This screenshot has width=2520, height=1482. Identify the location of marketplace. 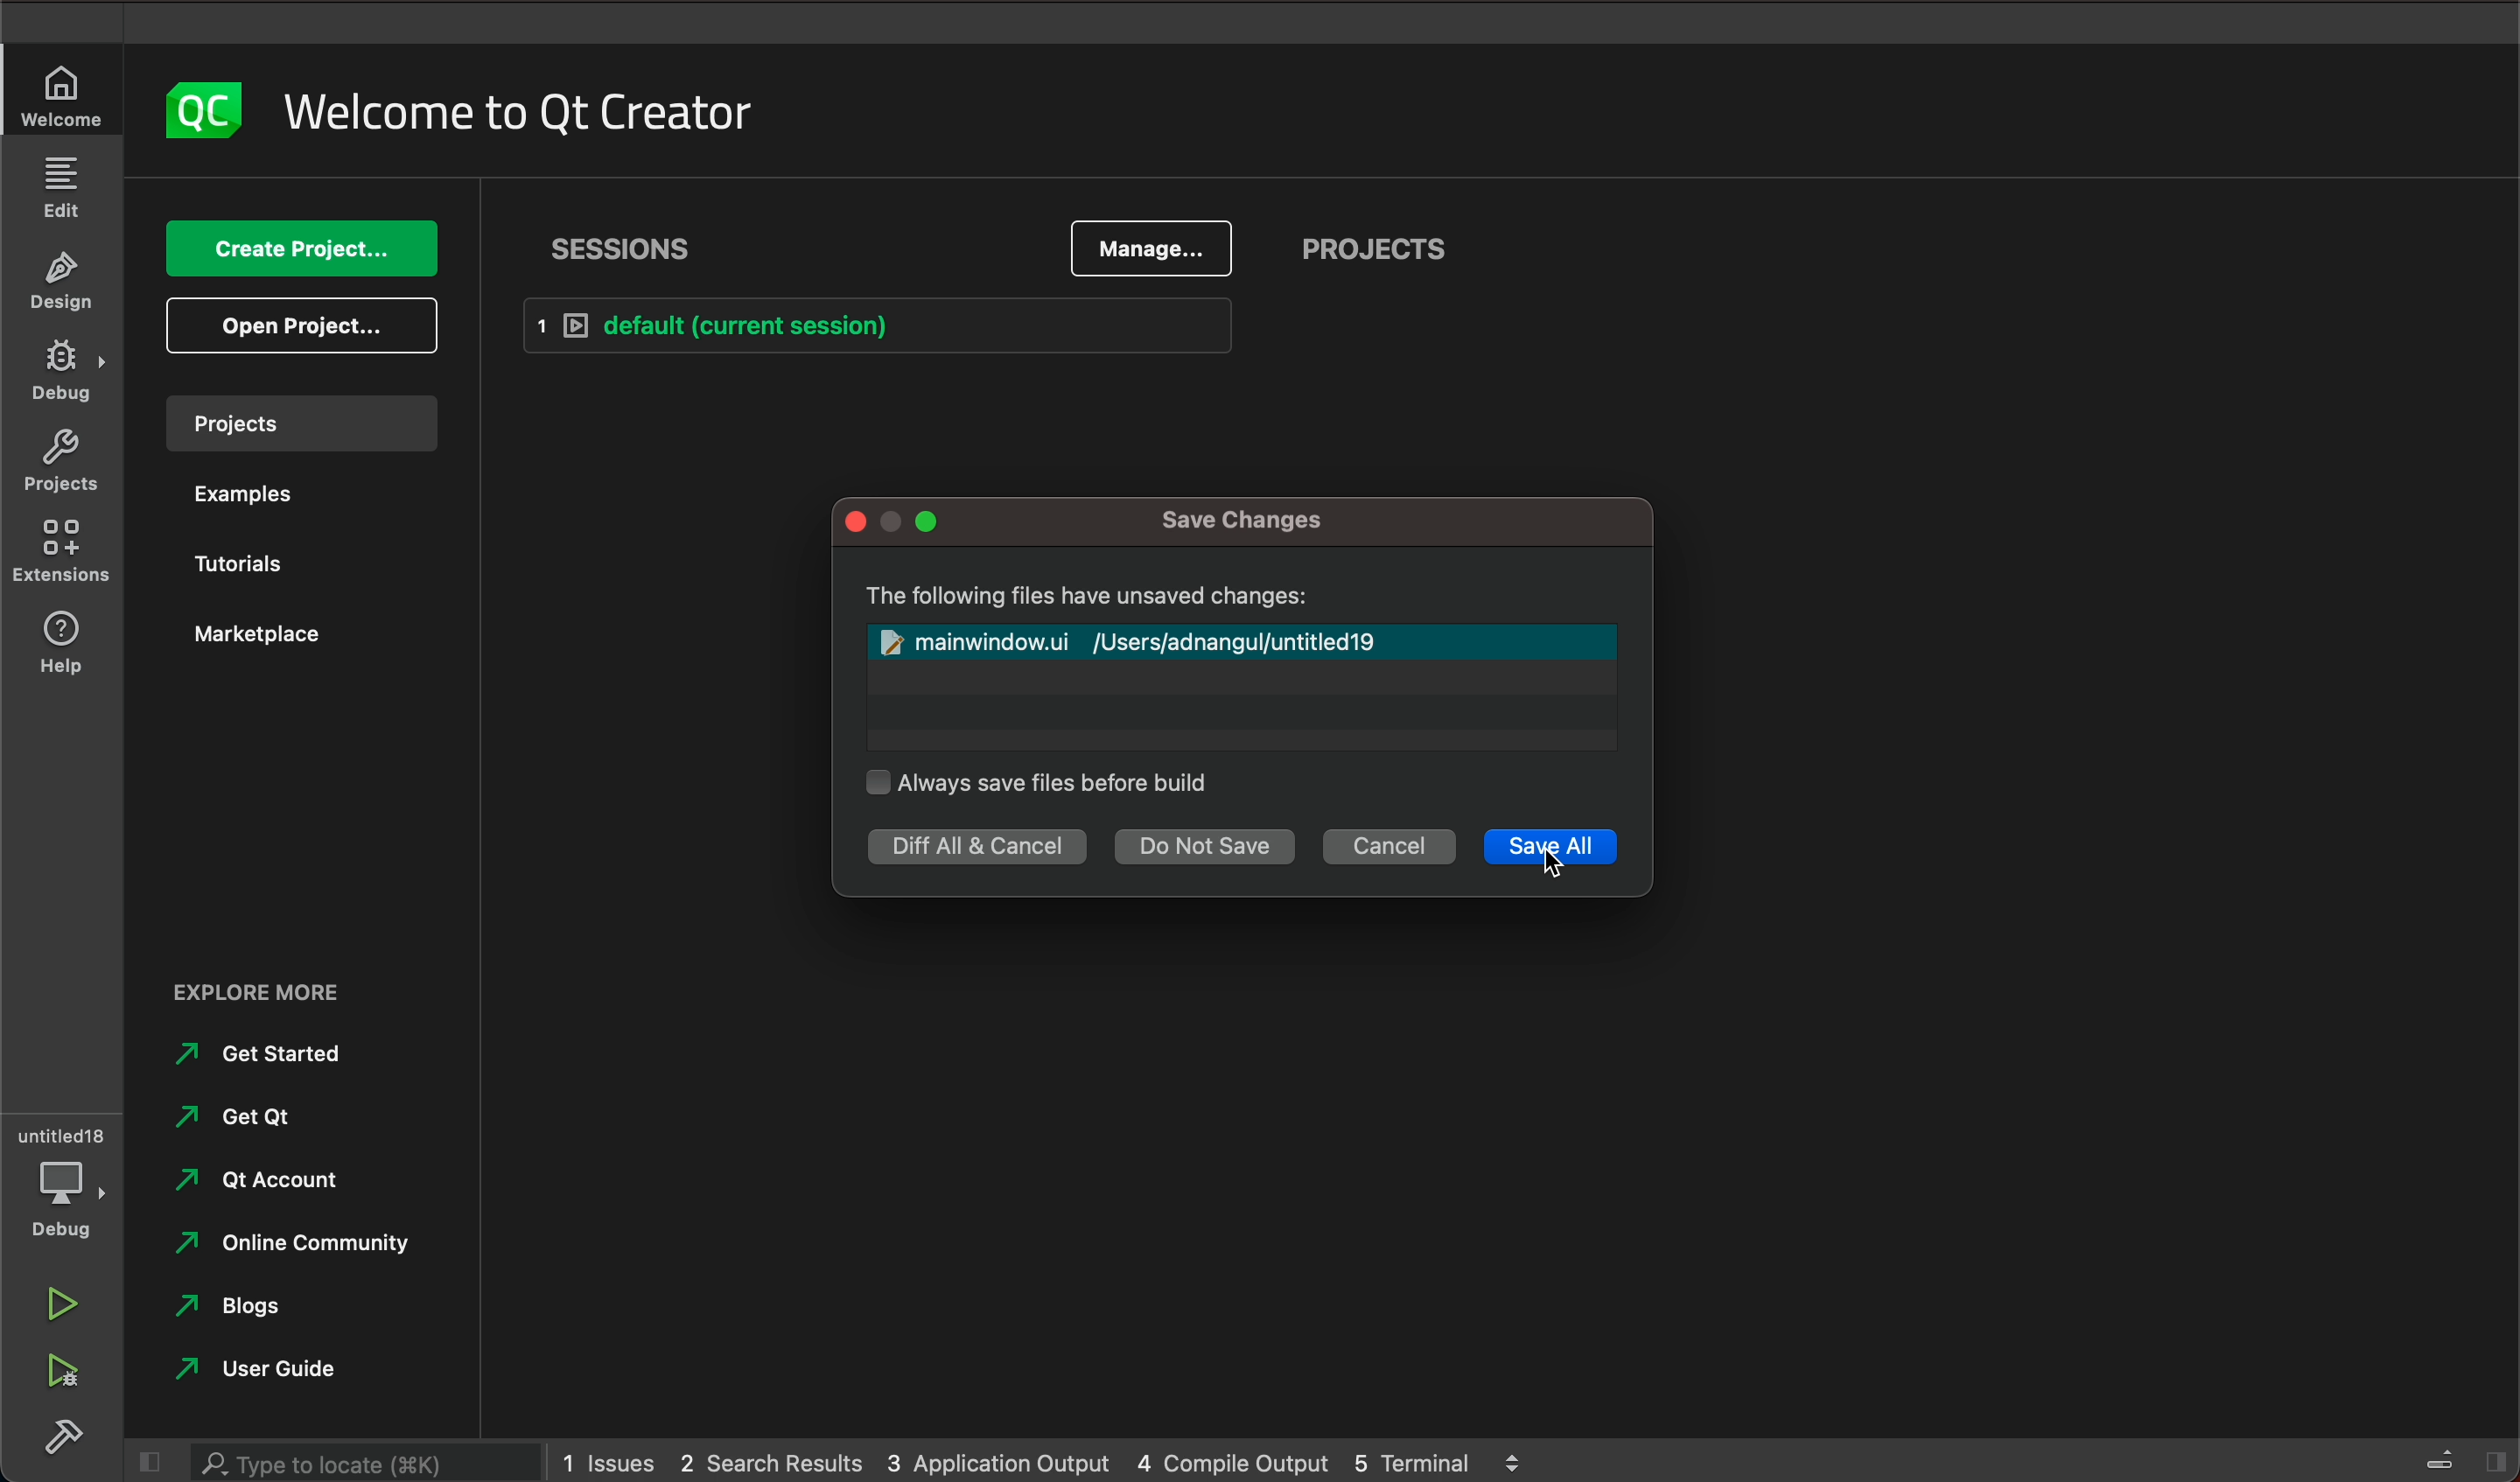
(301, 636).